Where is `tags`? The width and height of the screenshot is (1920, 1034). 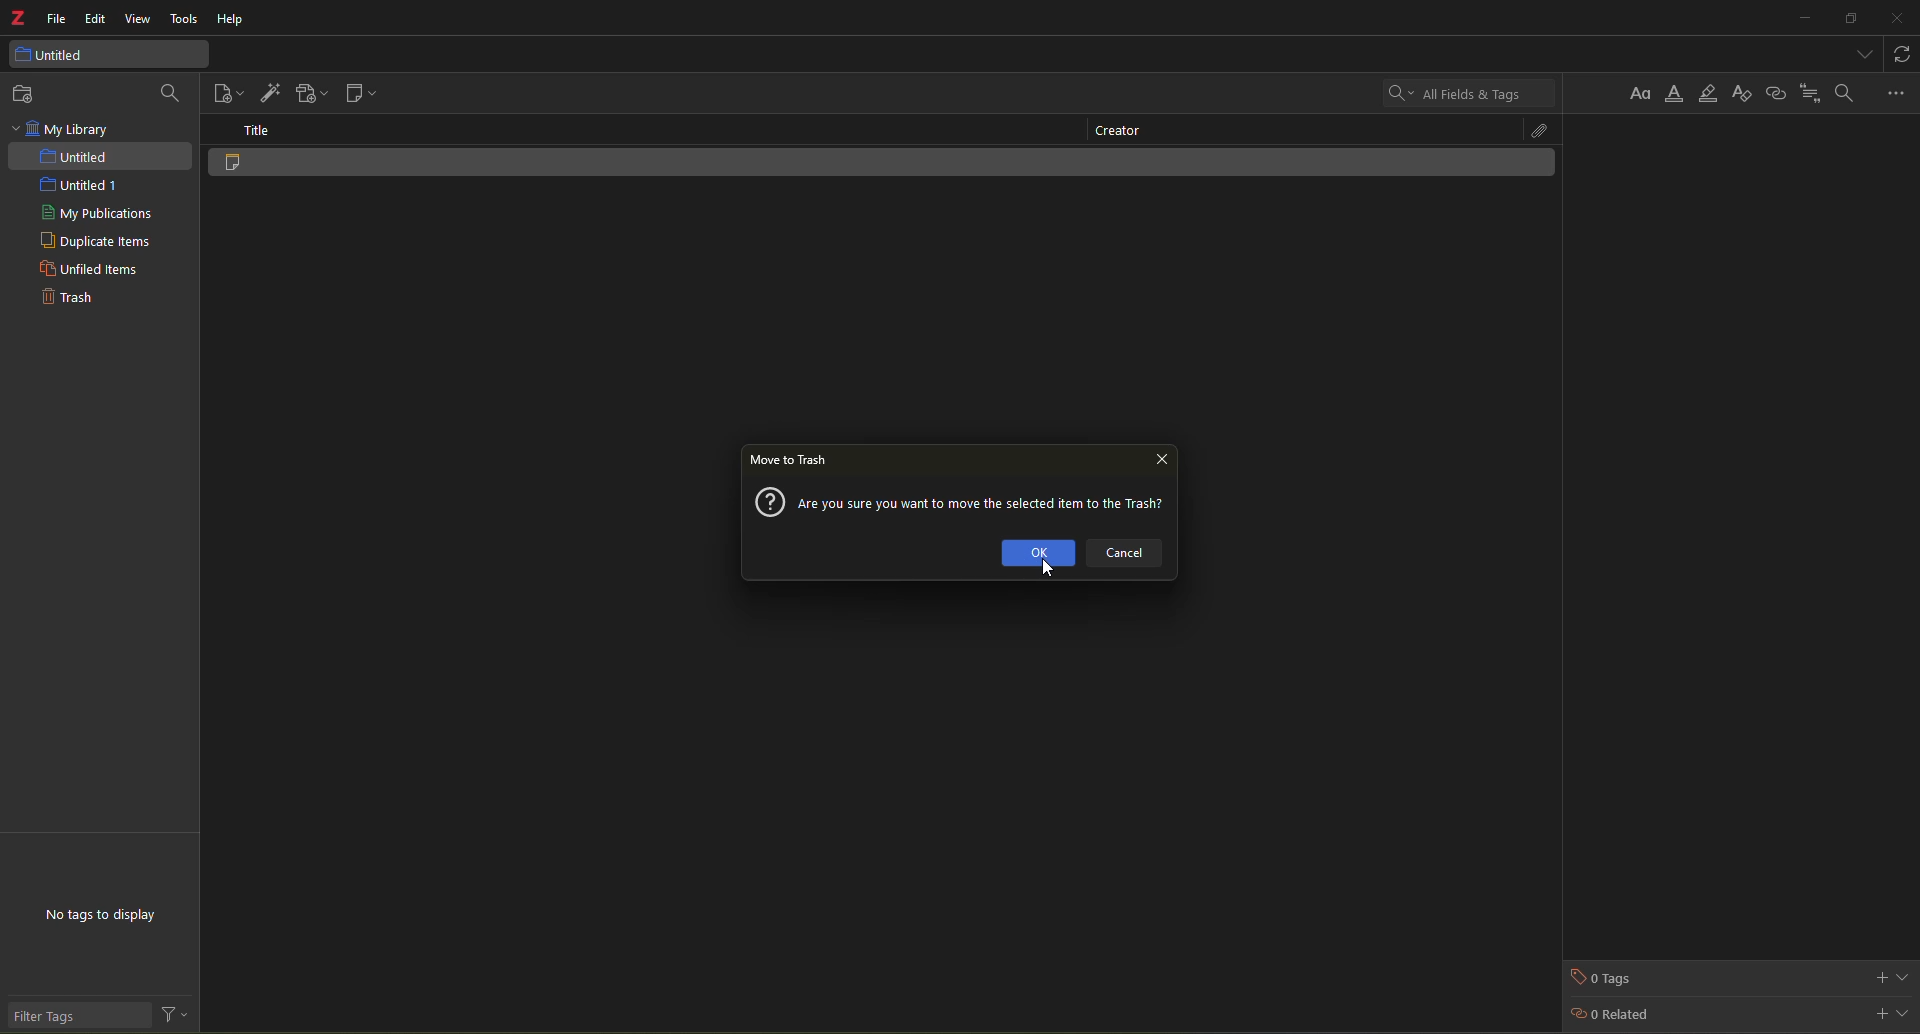 tags is located at coordinates (1607, 977).